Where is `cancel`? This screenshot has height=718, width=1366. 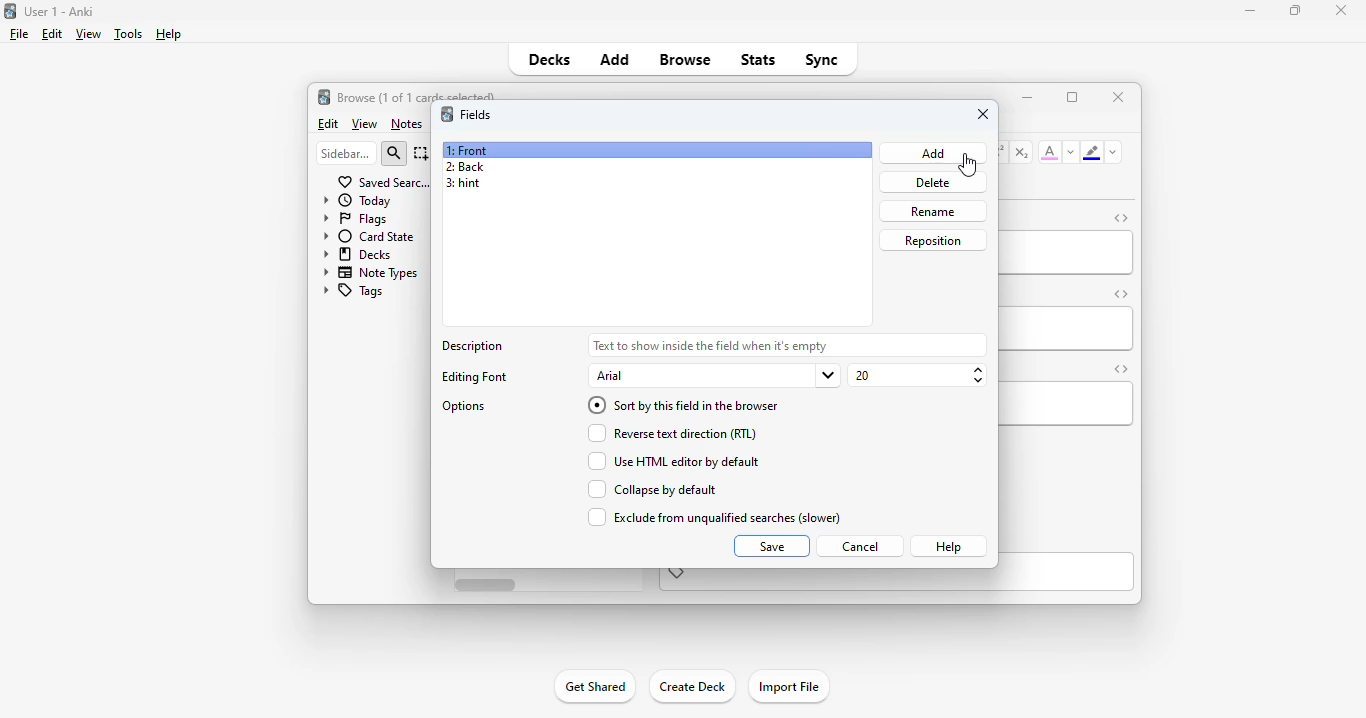
cancel is located at coordinates (859, 547).